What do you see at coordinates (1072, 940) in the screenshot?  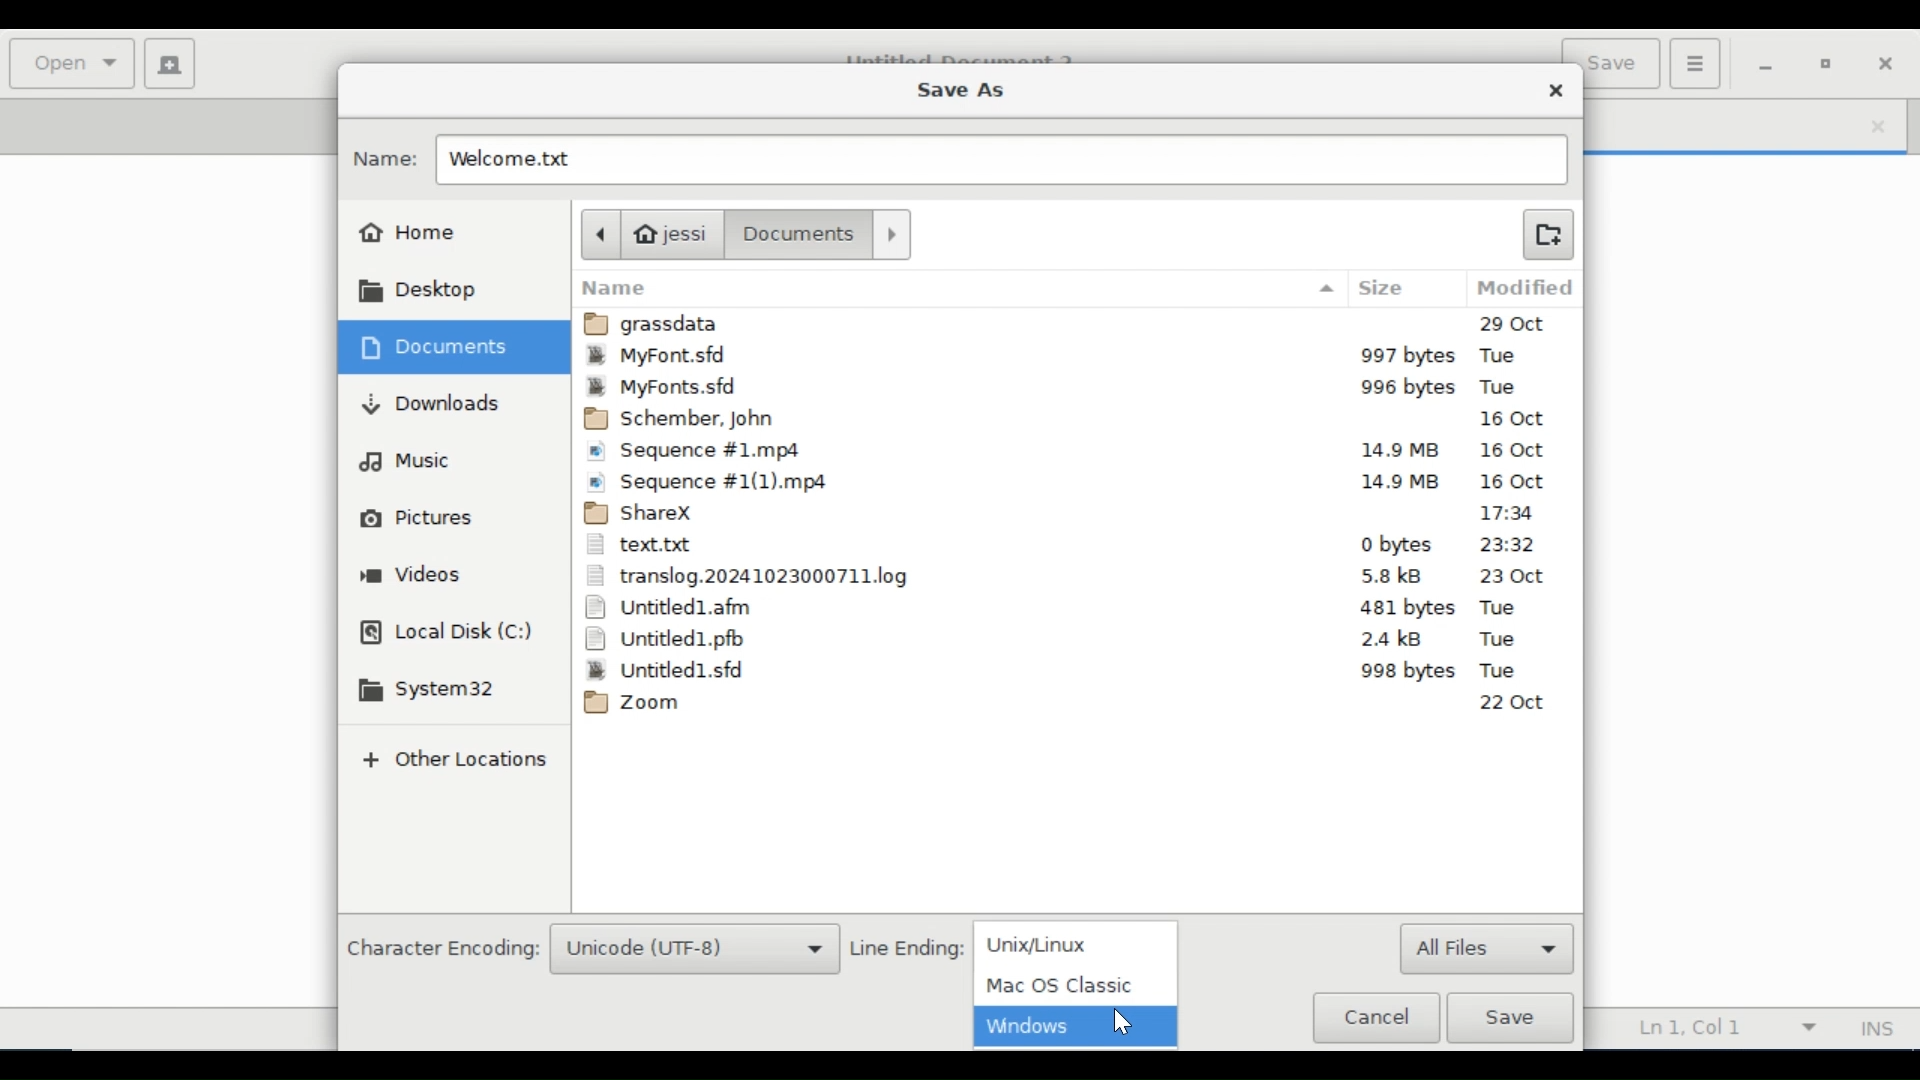 I see `Unix/Linux` at bounding box center [1072, 940].